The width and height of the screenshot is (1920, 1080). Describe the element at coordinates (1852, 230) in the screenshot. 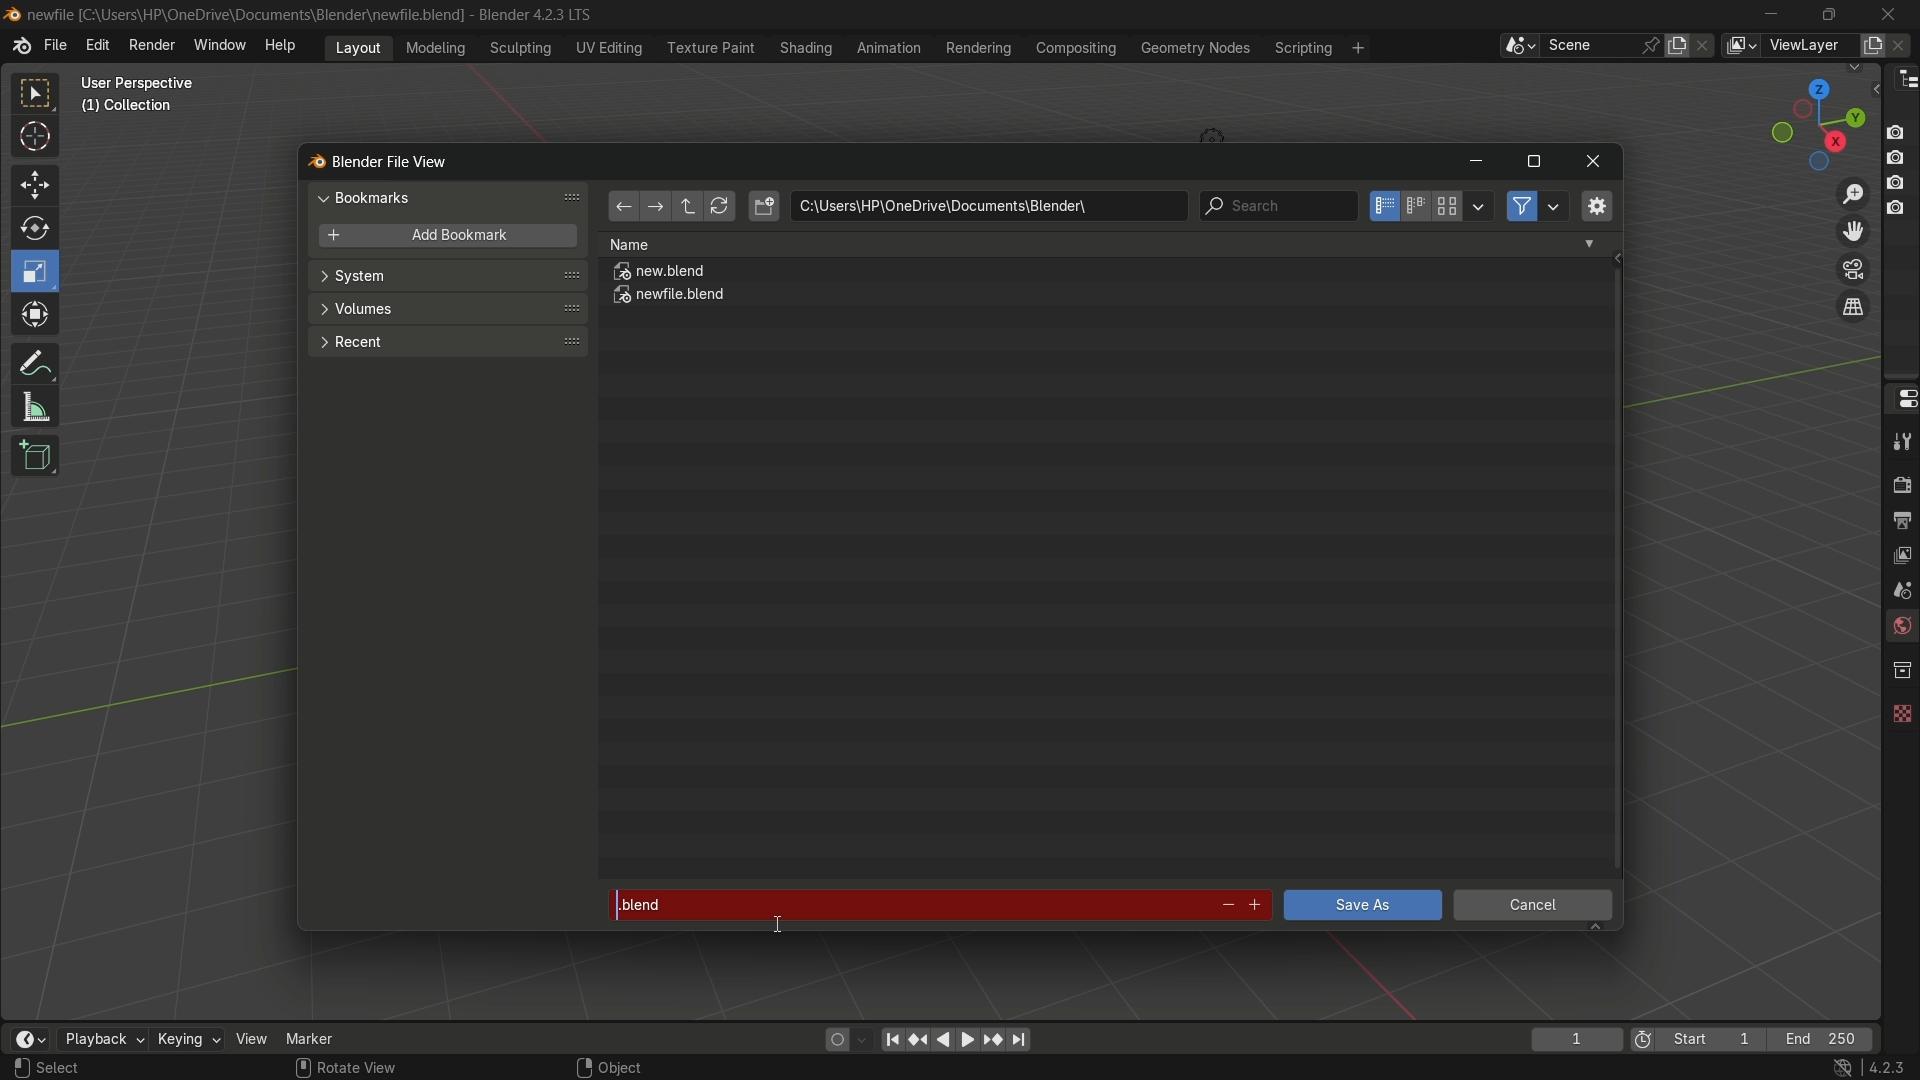

I see `move view layer` at that location.